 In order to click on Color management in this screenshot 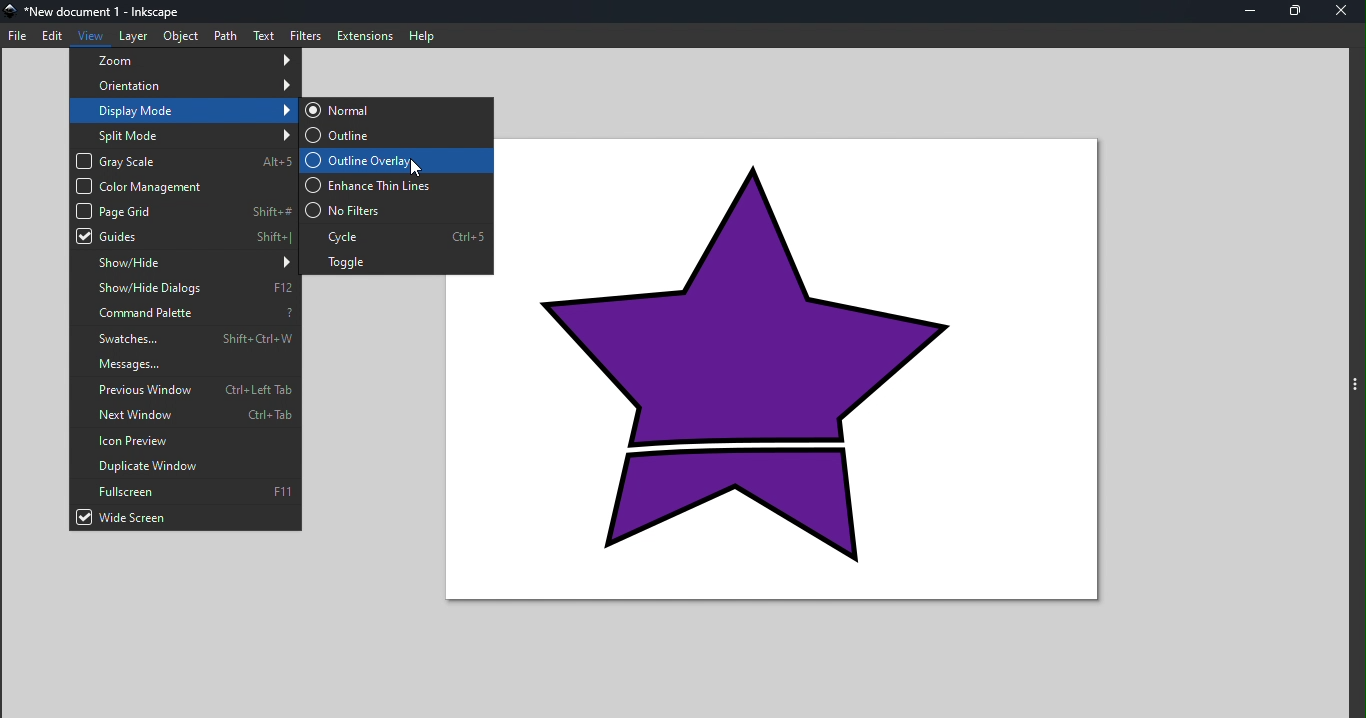, I will do `click(185, 186)`.